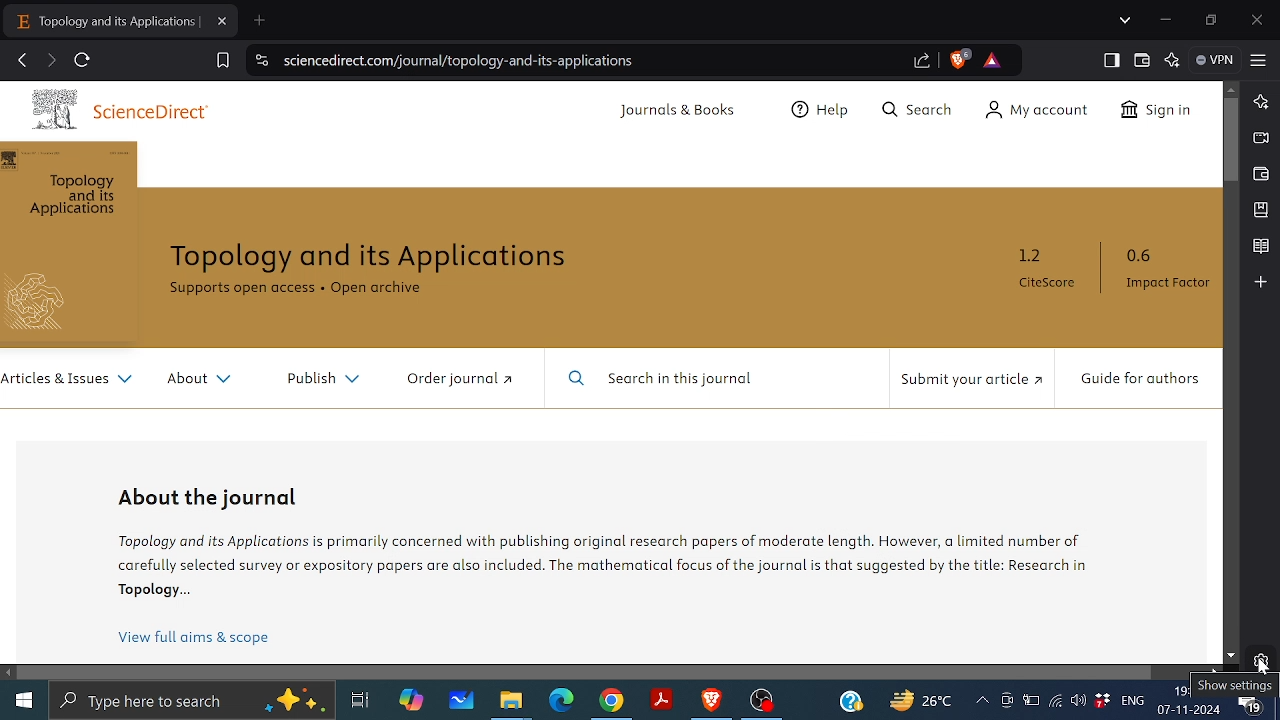 This screenshot has height=720, width=1280. Describe the element at coordinates (1032, 705) in the screenshot. I see `Battery` at that location.